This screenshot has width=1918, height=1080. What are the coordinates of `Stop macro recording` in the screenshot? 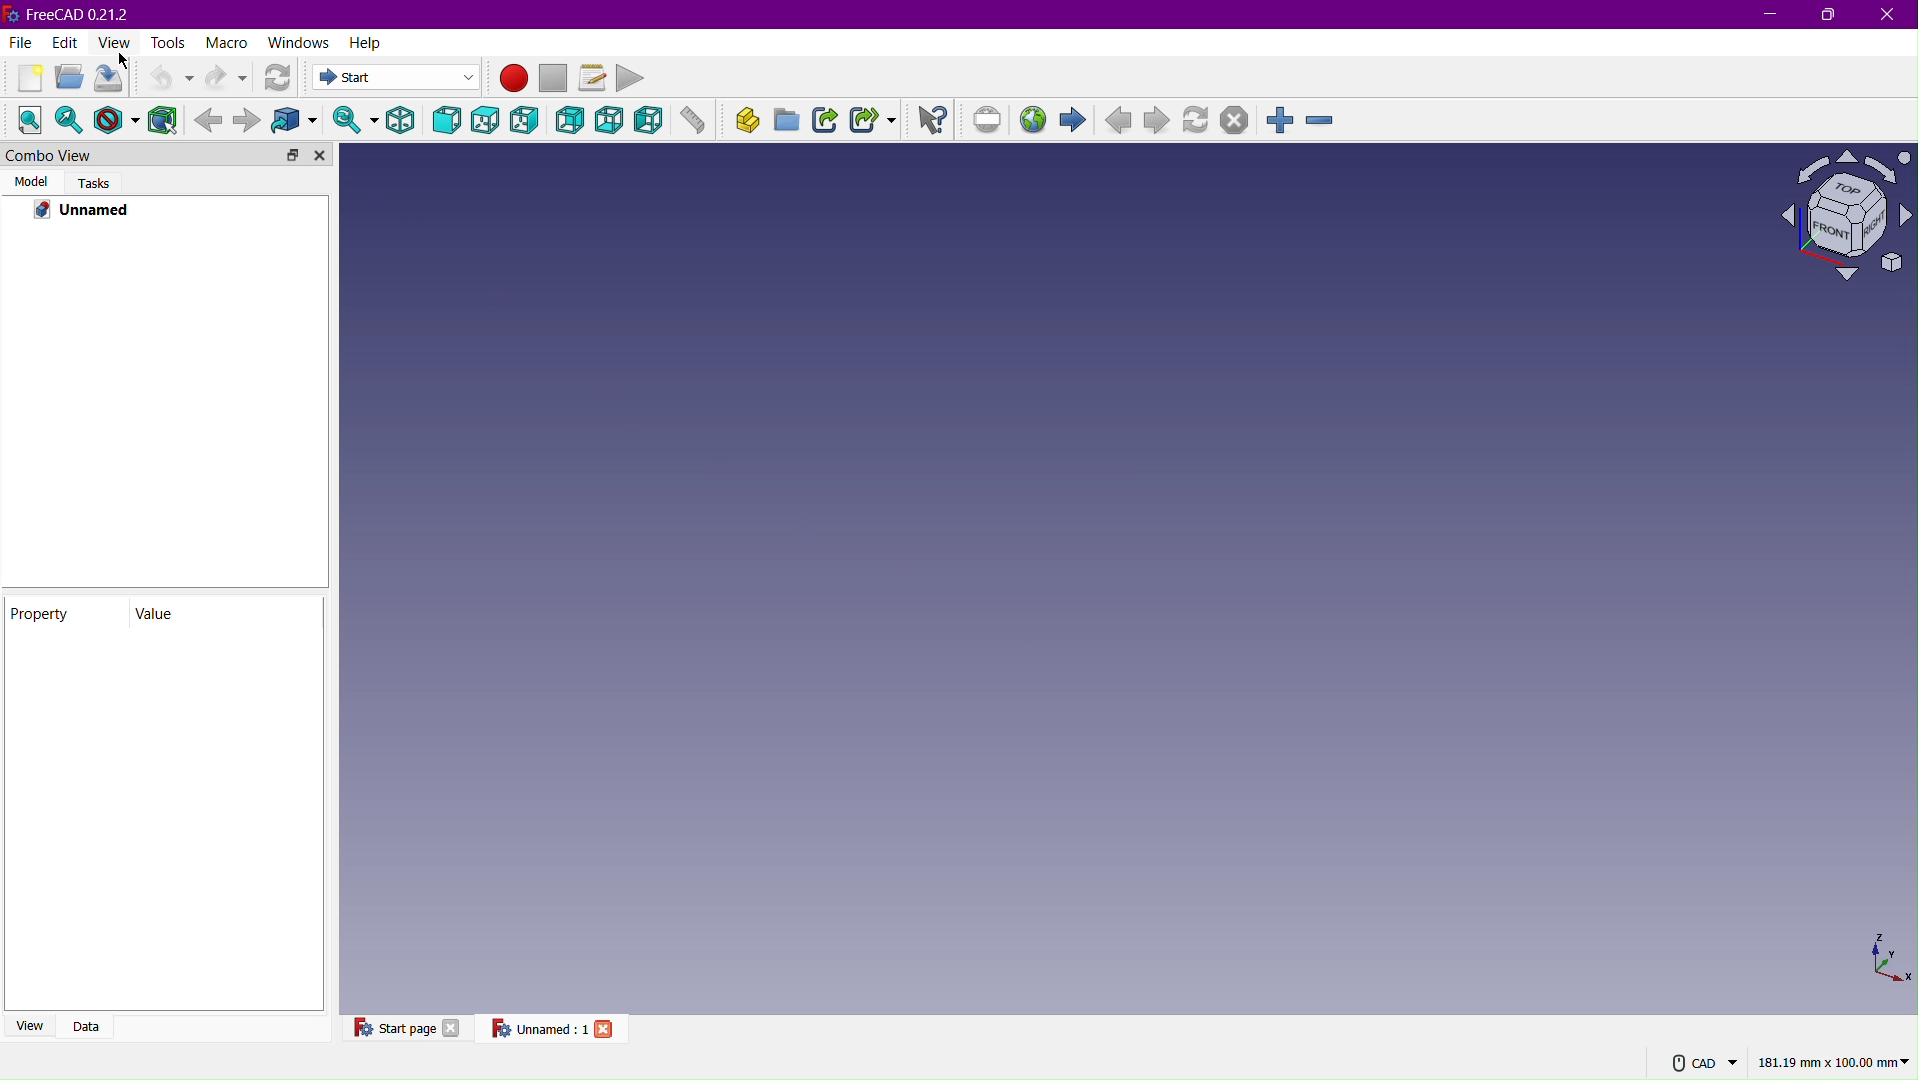 It's located at (554, 79).